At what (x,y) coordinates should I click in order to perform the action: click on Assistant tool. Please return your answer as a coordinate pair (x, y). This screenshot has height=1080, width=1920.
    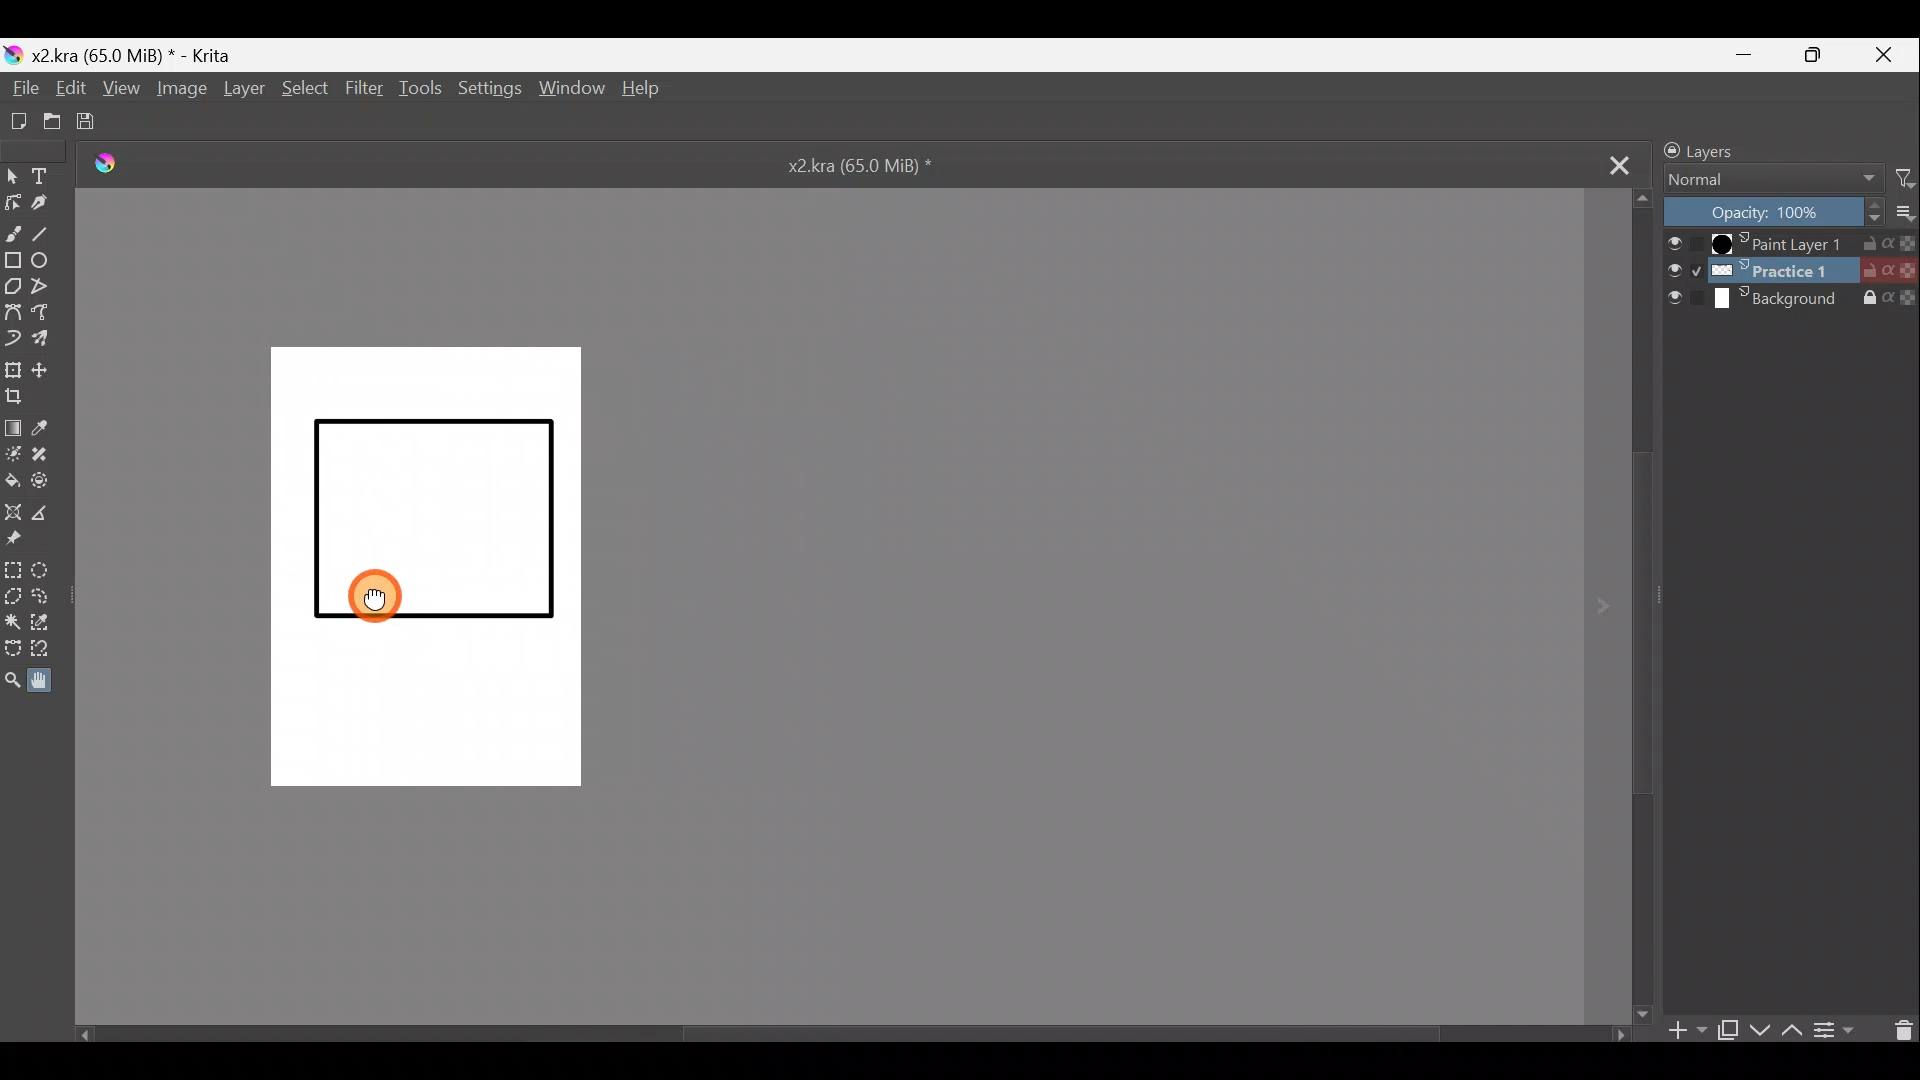
    Looking at the image, I should click on (13, 510).